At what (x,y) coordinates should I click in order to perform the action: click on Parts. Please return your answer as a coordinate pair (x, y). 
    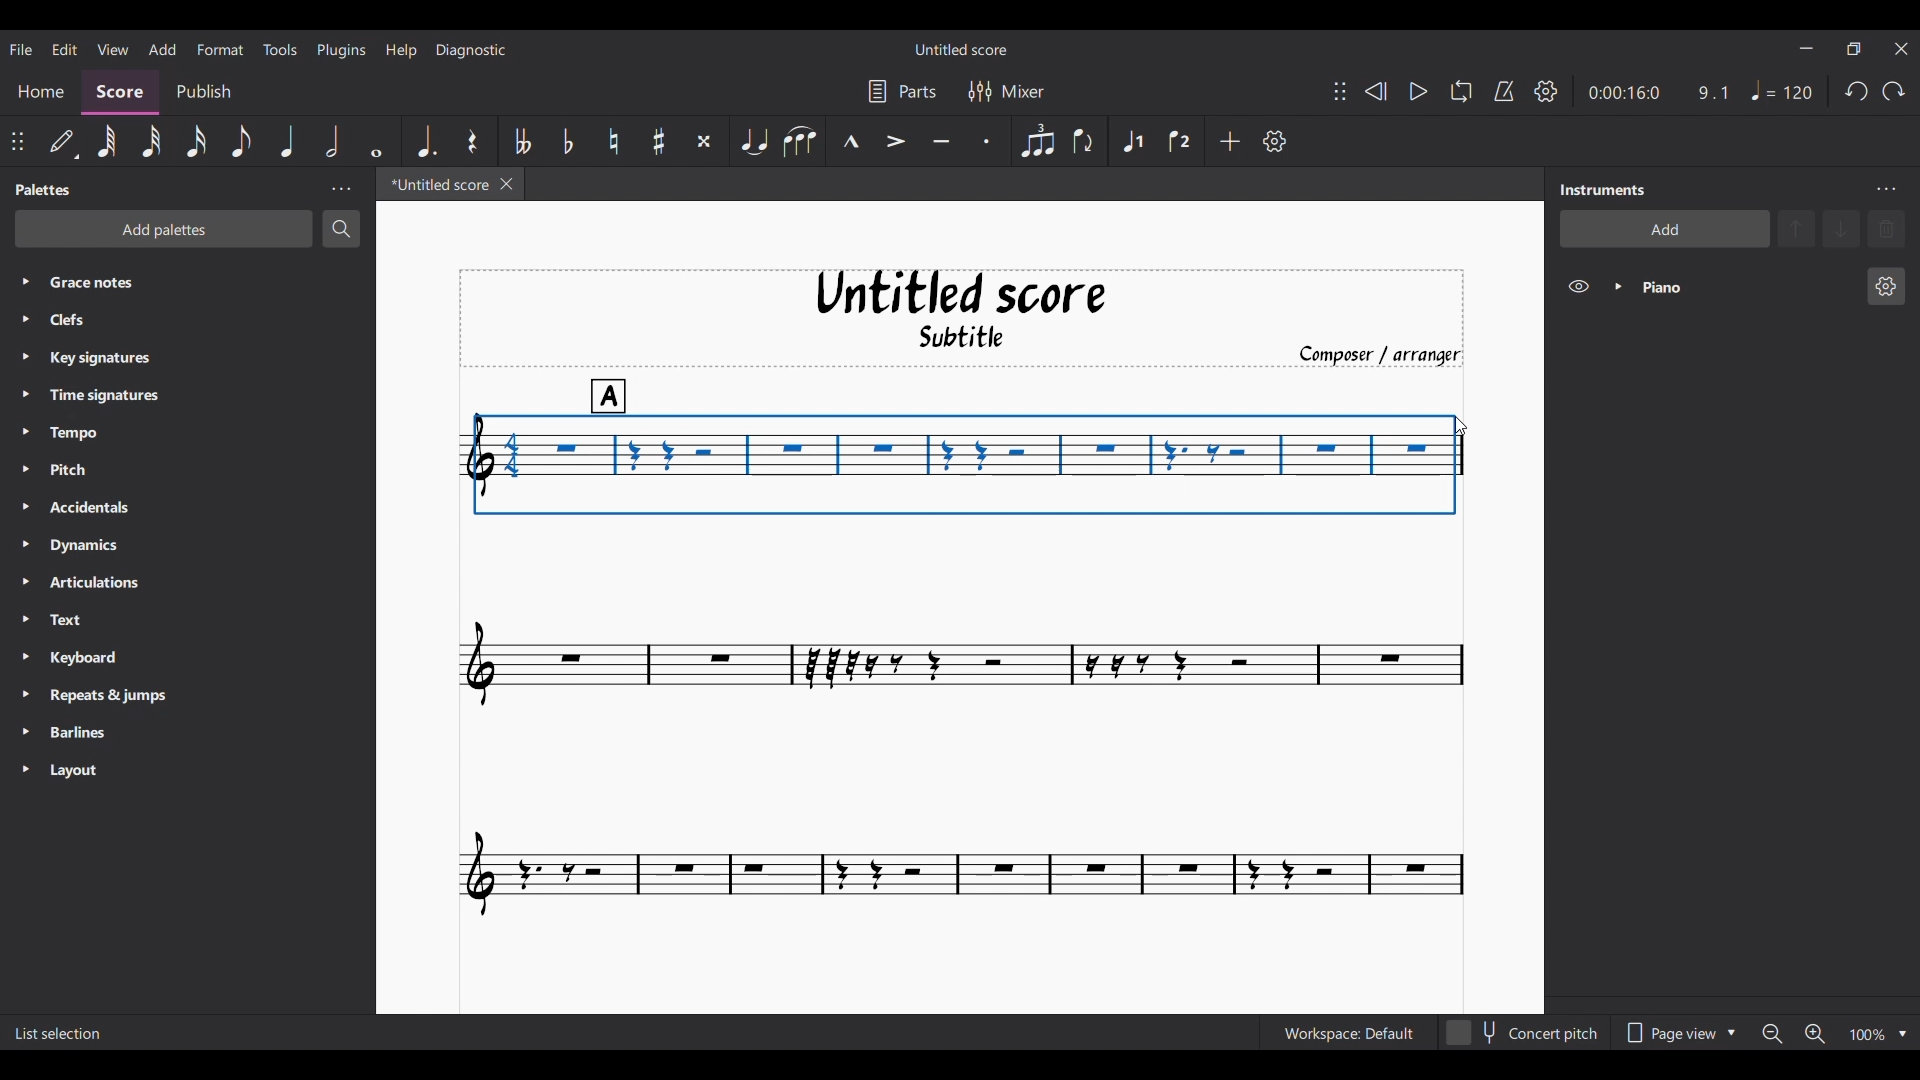
    Looking at the image, I should click on (902, 91).